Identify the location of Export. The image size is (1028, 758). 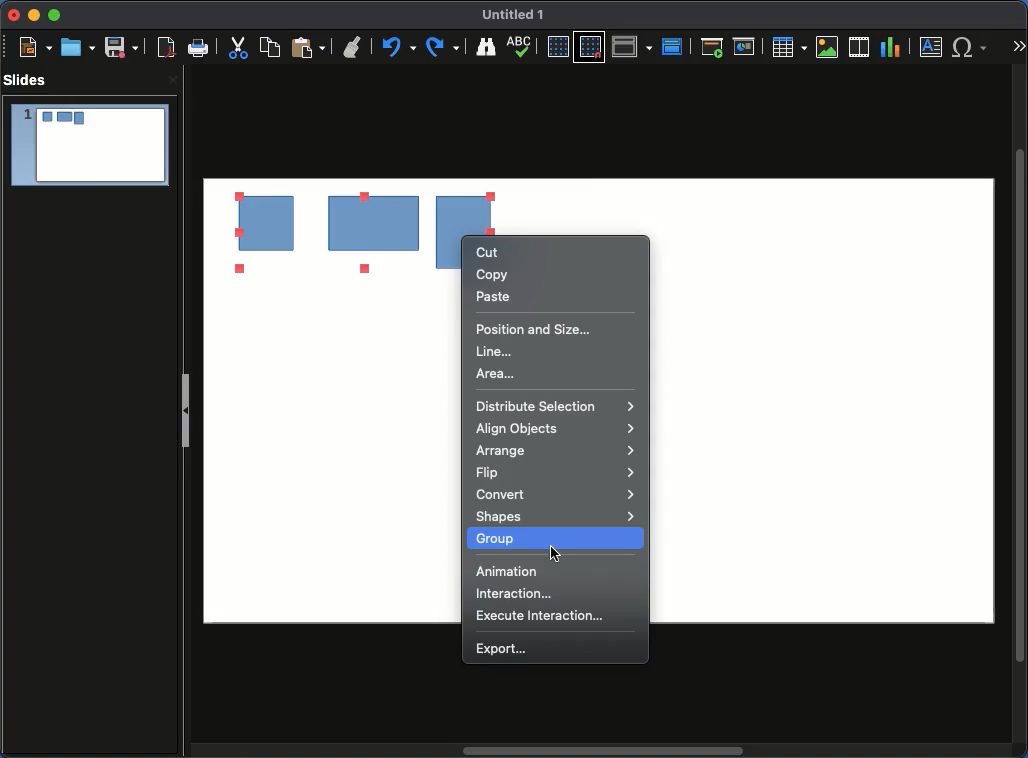
(506, 649).